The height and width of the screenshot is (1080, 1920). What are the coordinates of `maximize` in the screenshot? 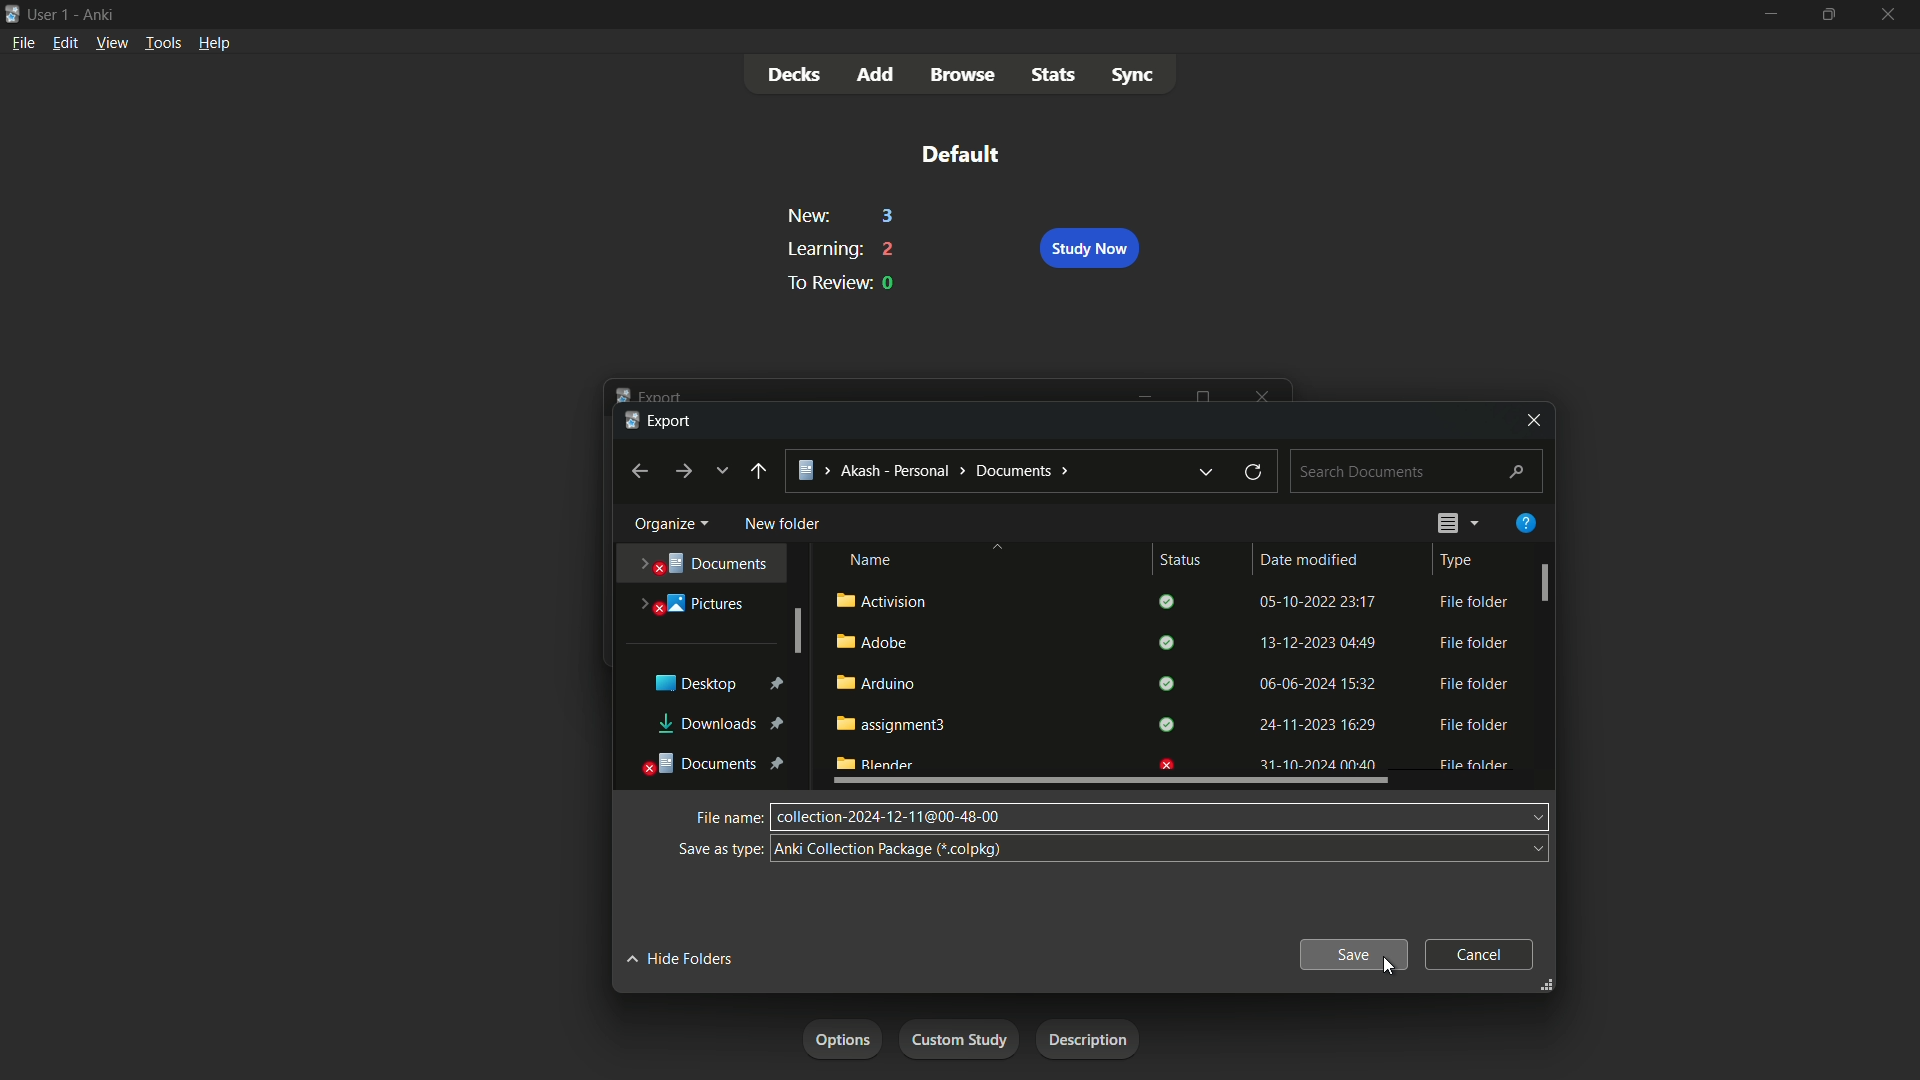 It's located at (1828, 13).